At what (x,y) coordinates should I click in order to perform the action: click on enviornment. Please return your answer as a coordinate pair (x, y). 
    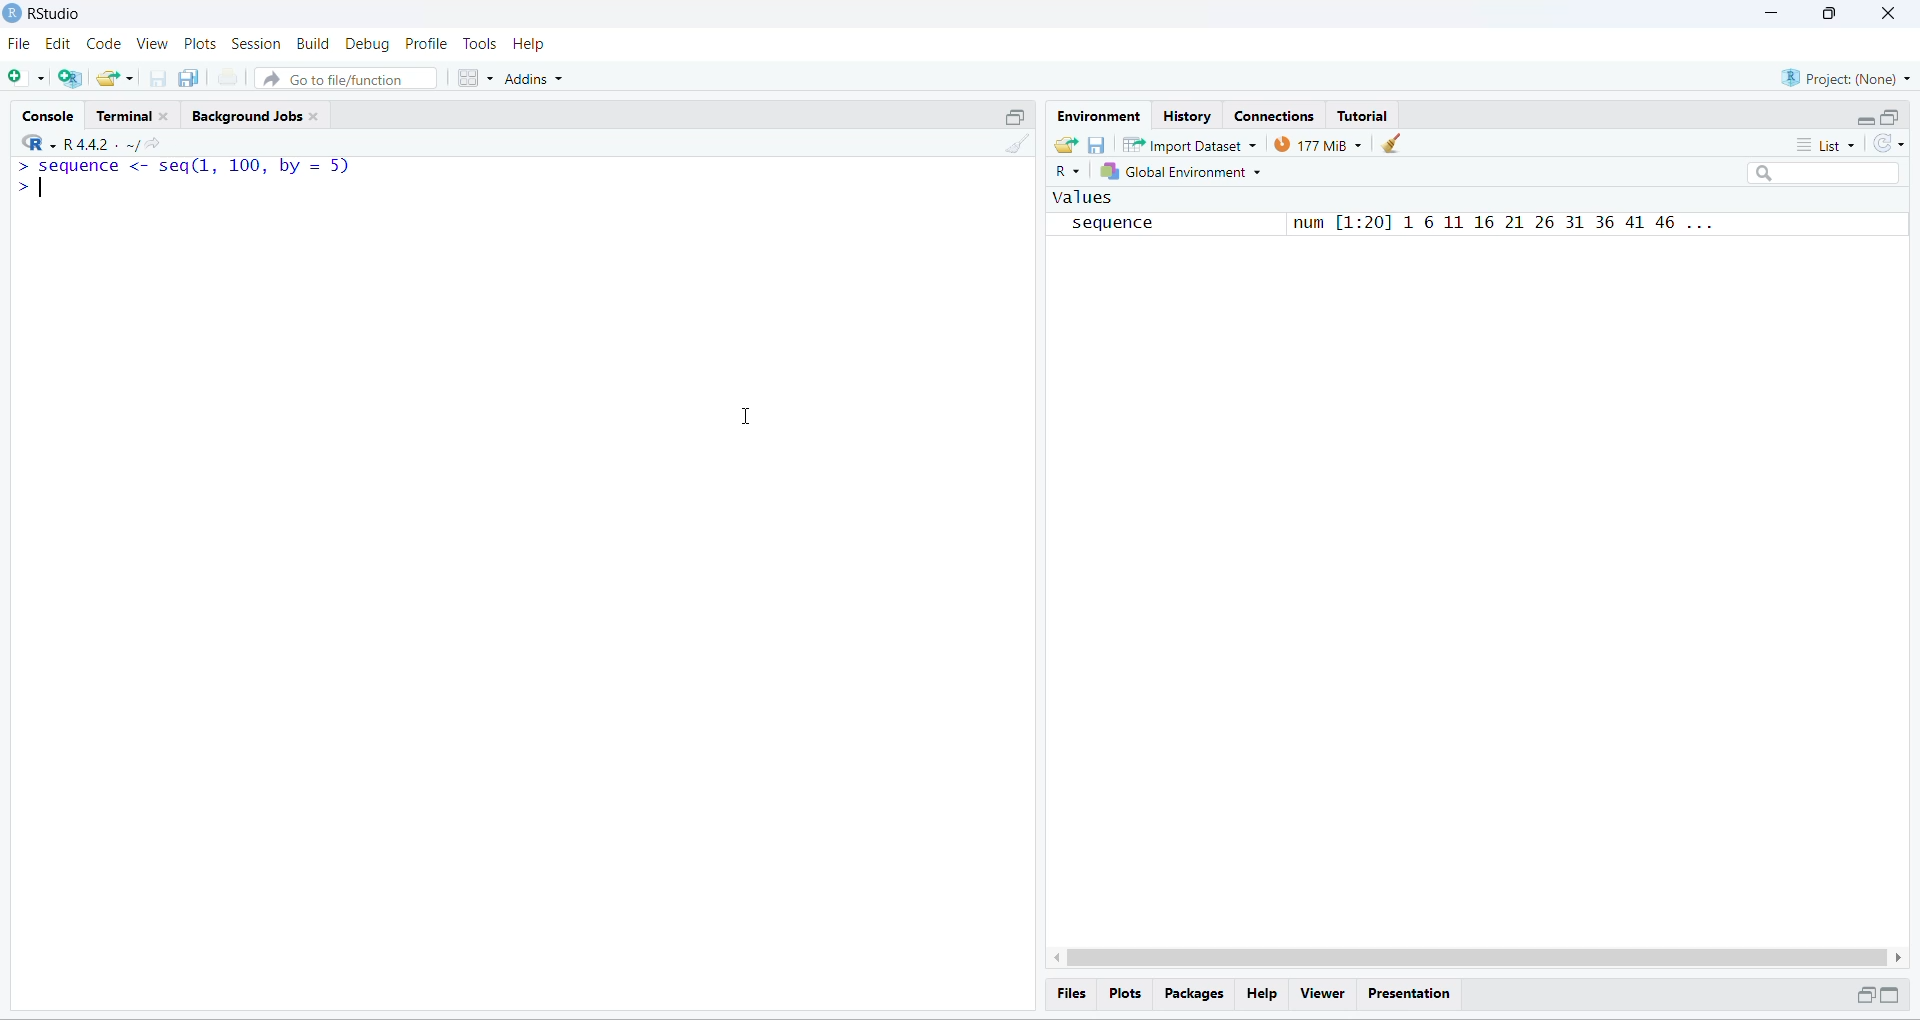
    Looking at the image, I should click on (1101, 117).